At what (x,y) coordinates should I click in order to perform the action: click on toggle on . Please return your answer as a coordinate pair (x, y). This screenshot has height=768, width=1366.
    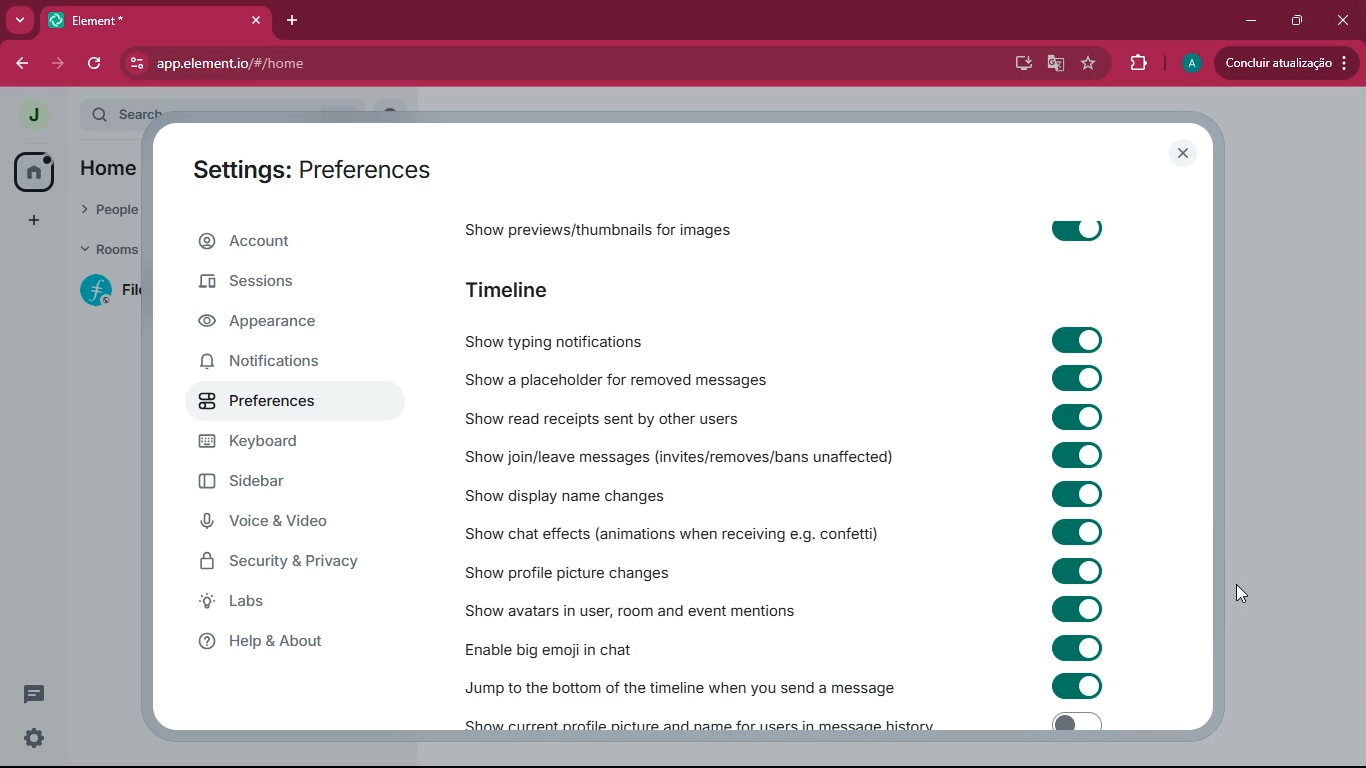
    Looking at the image, I should click on (1076, 492).